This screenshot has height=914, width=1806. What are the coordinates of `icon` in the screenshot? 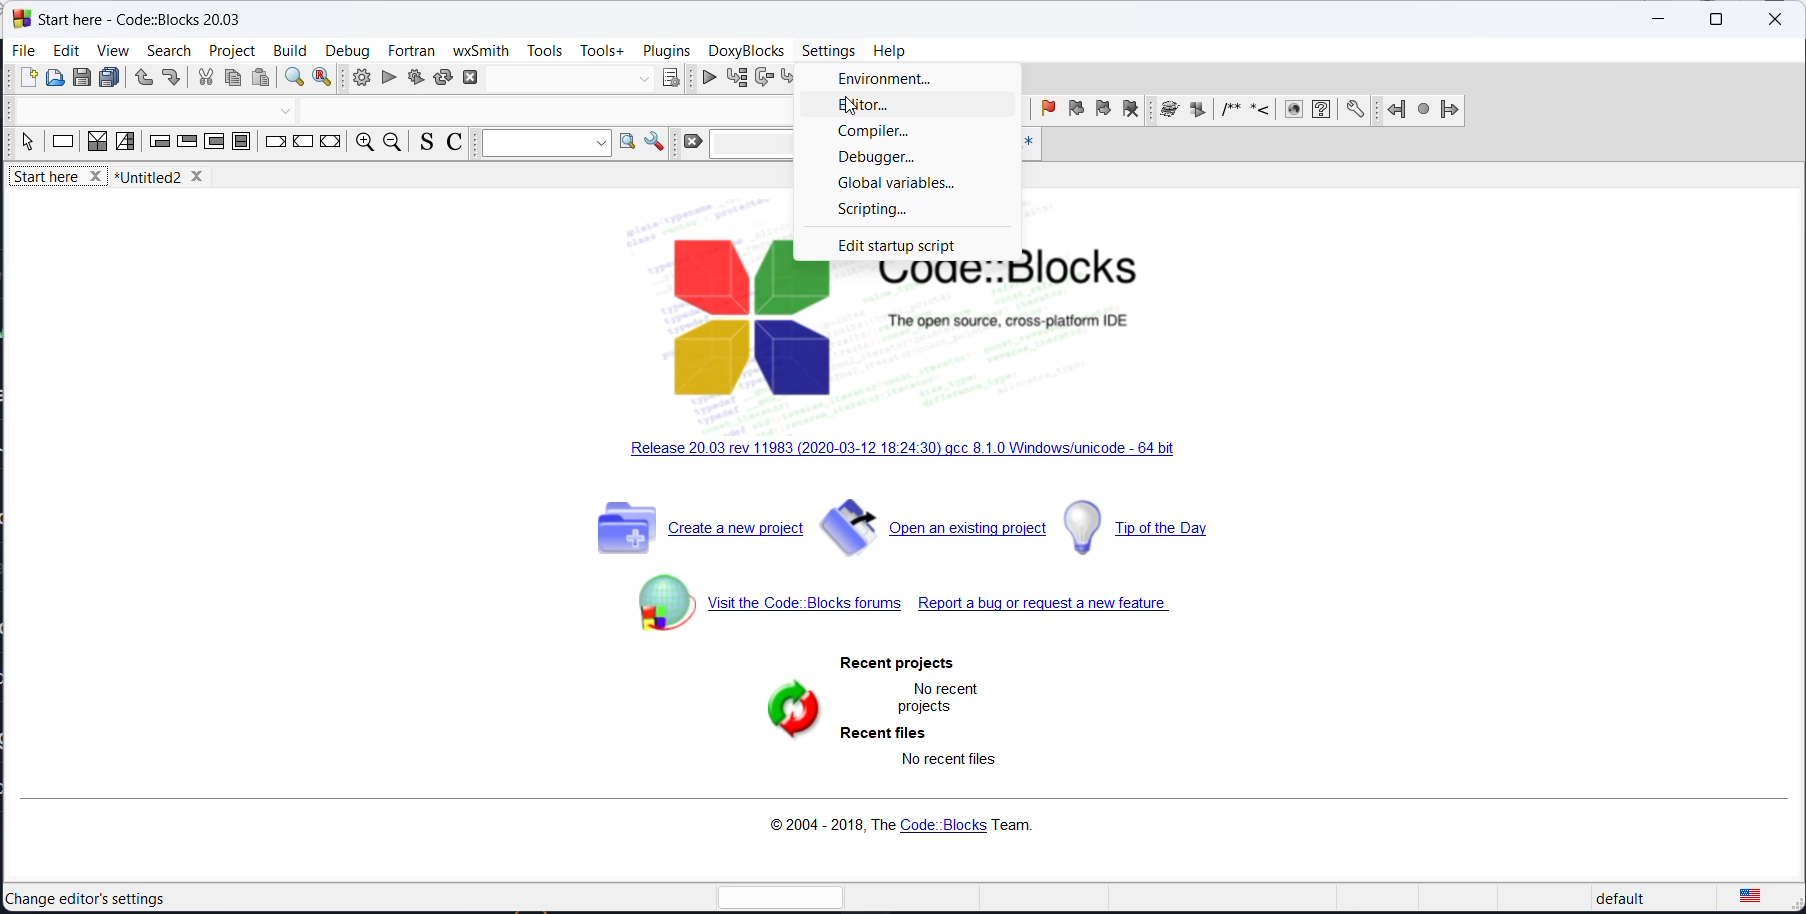 It's located at (1167, 111).